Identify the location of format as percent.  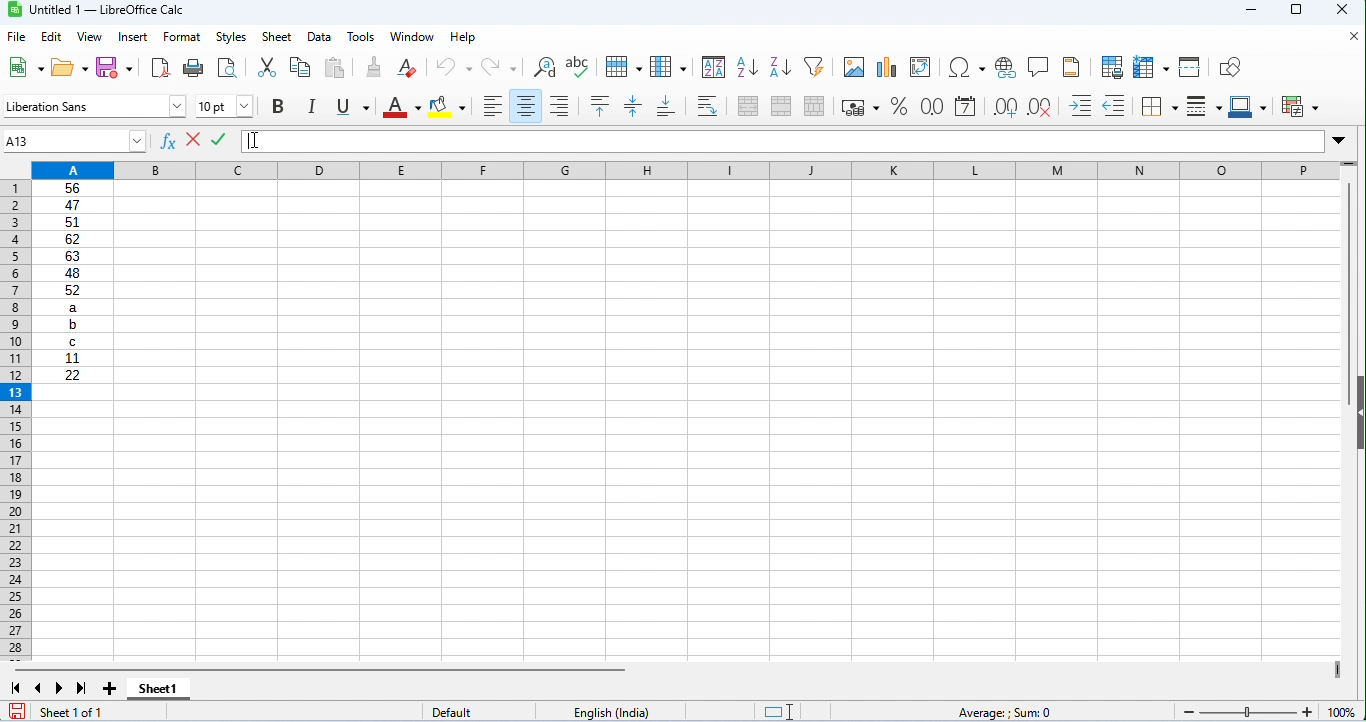
(899, 106).